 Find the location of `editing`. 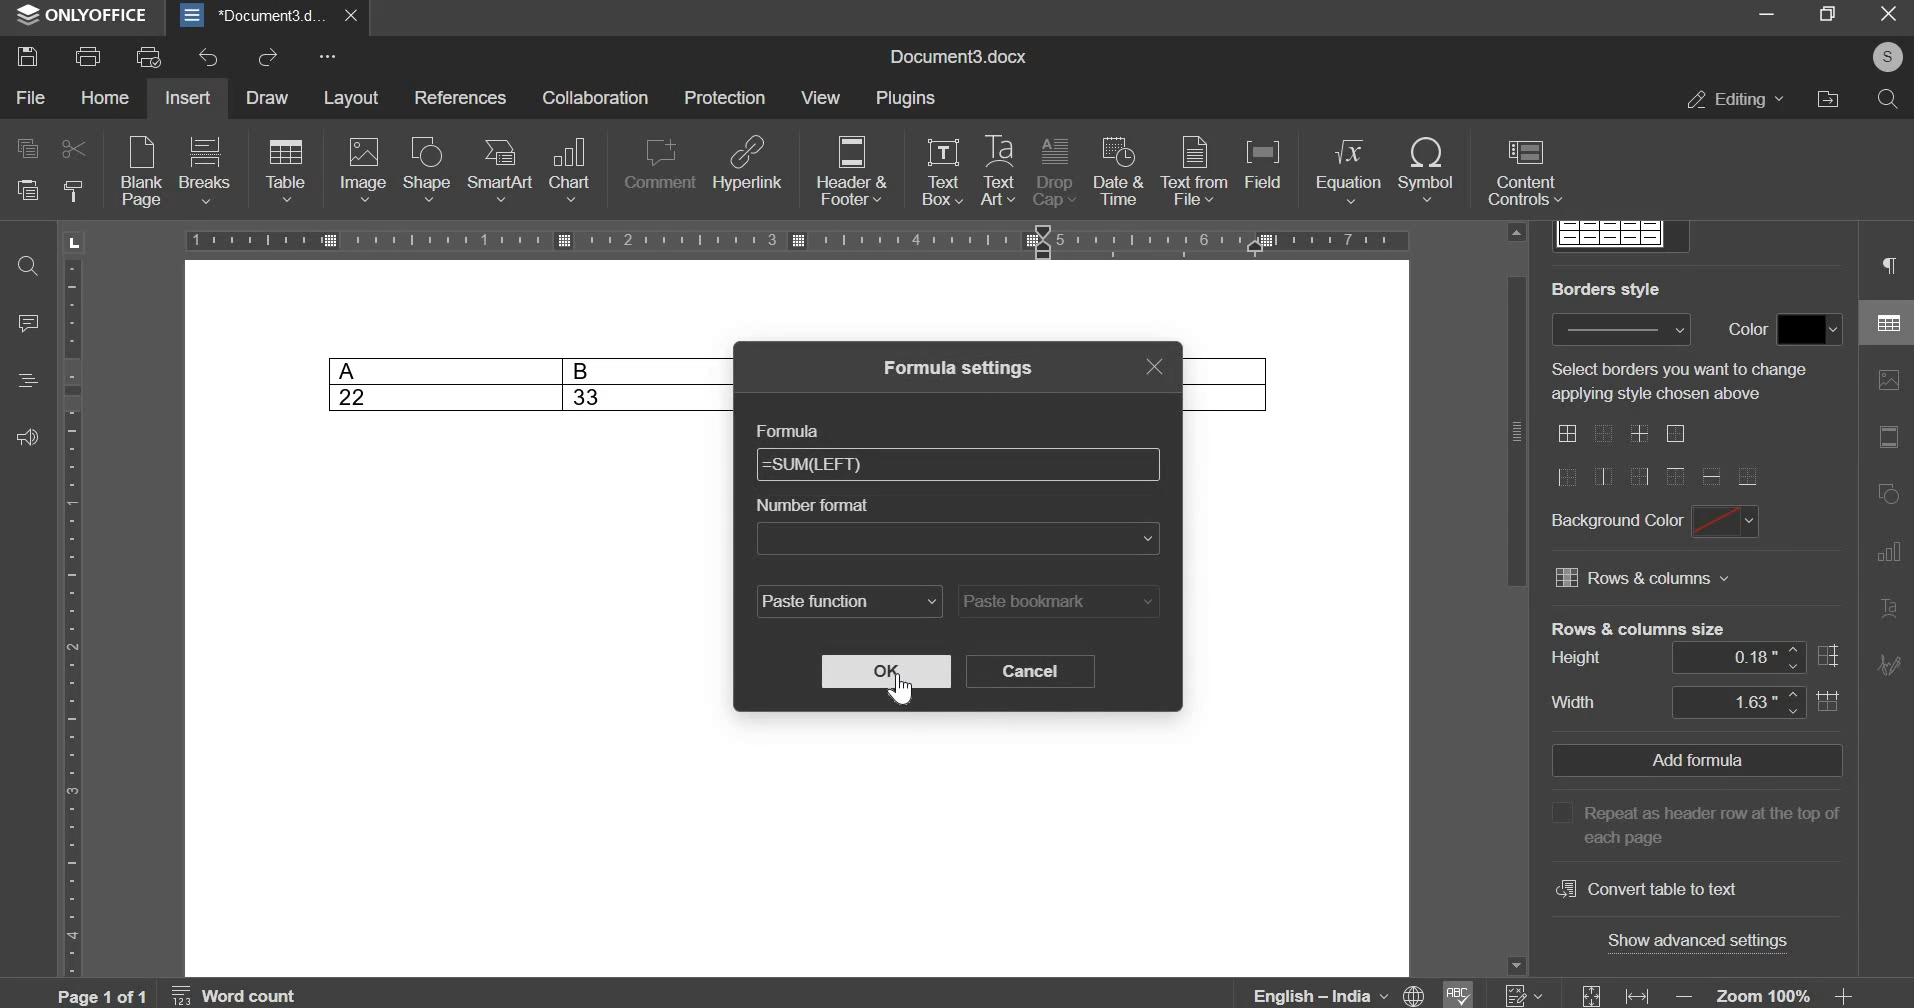

editing is located at coordinates (1738, 99).